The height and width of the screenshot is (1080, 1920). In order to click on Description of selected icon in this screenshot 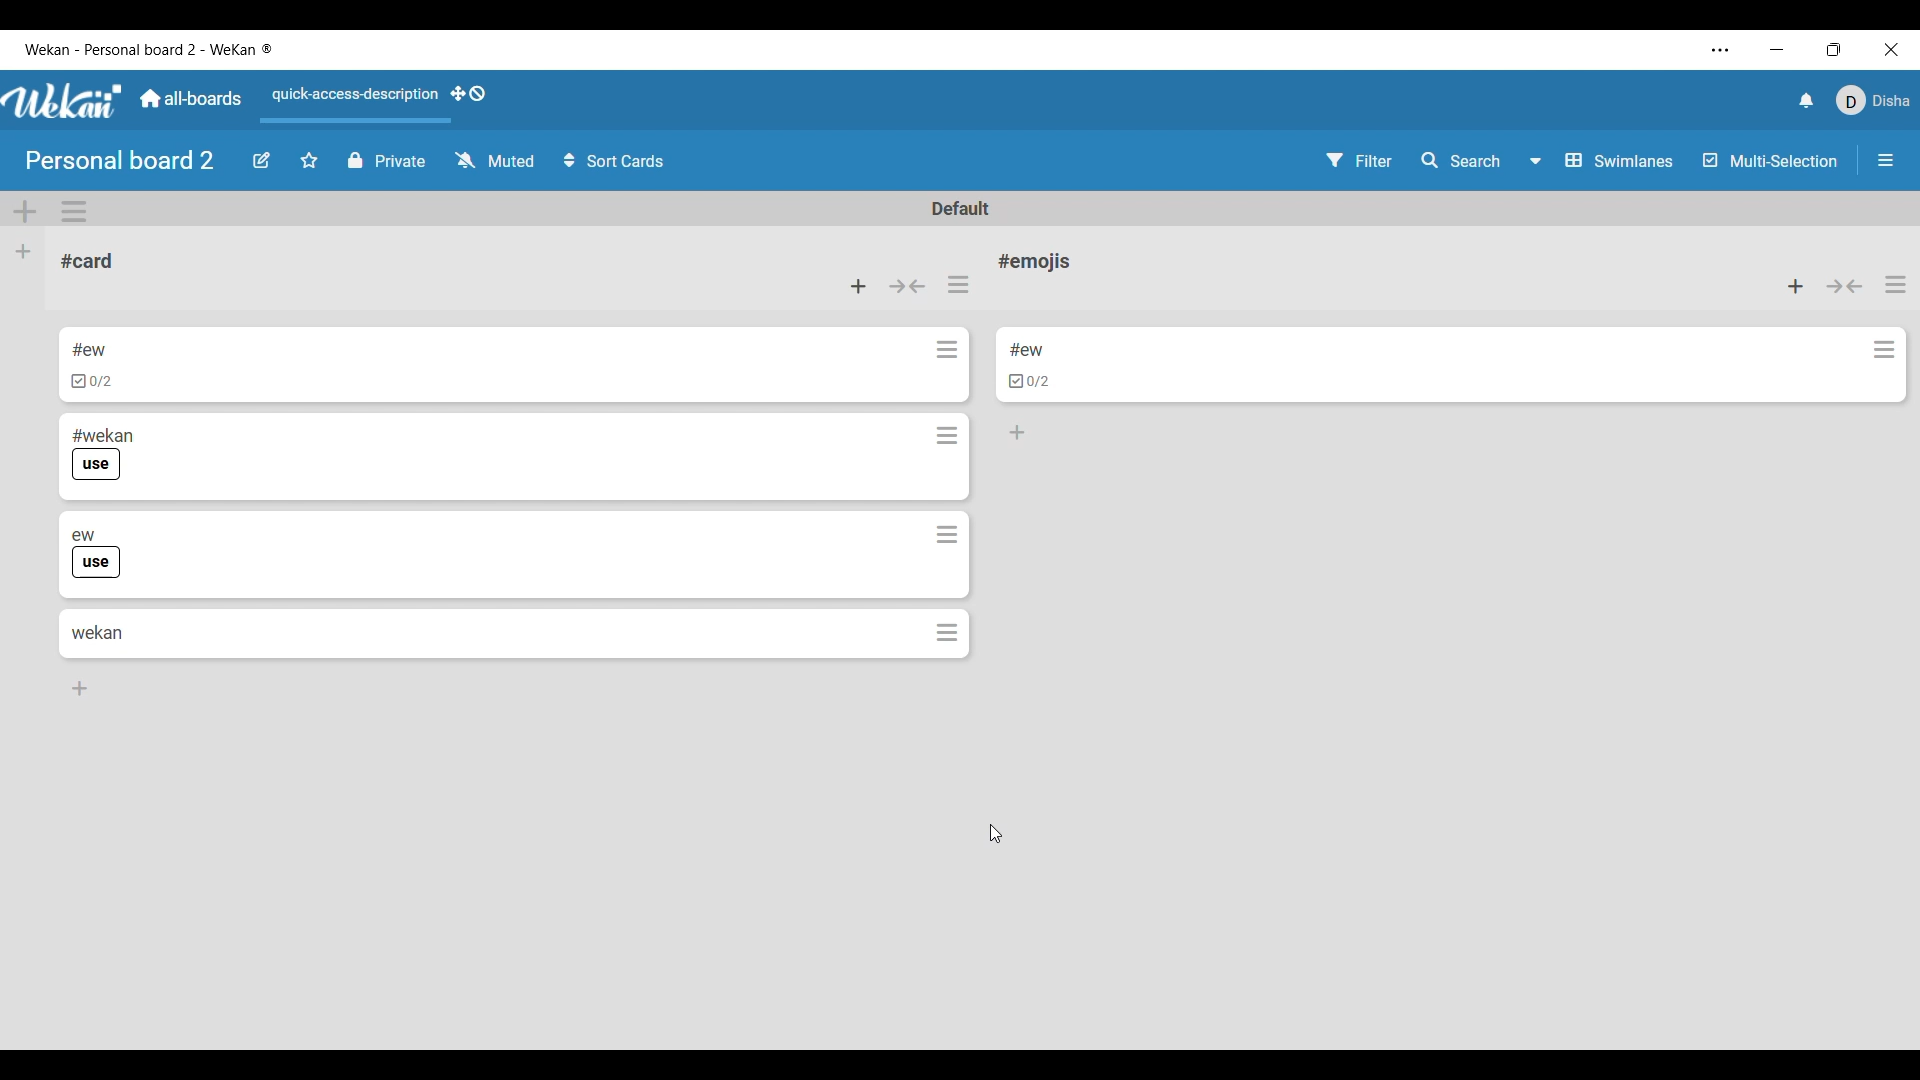, I will do `click(1030, 386)`.